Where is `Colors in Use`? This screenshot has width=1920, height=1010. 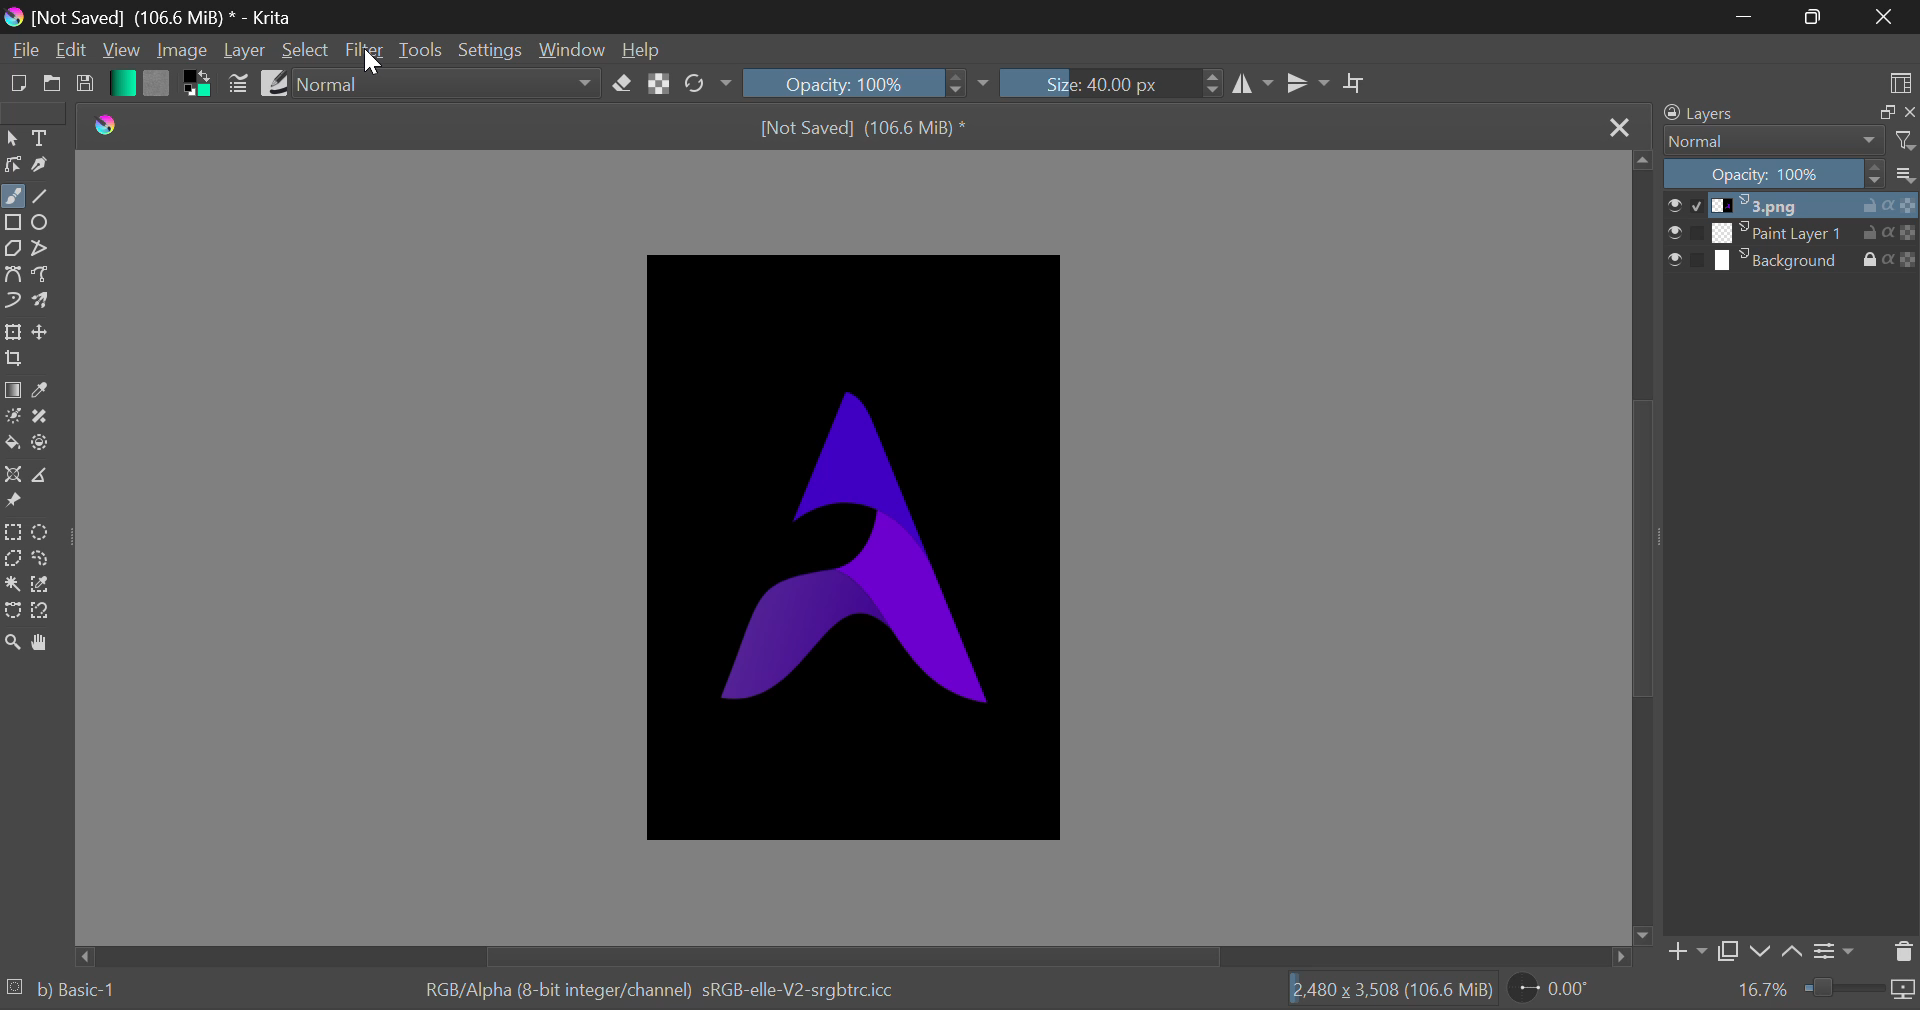
Colors in Use is located at coordinates (198, 82).